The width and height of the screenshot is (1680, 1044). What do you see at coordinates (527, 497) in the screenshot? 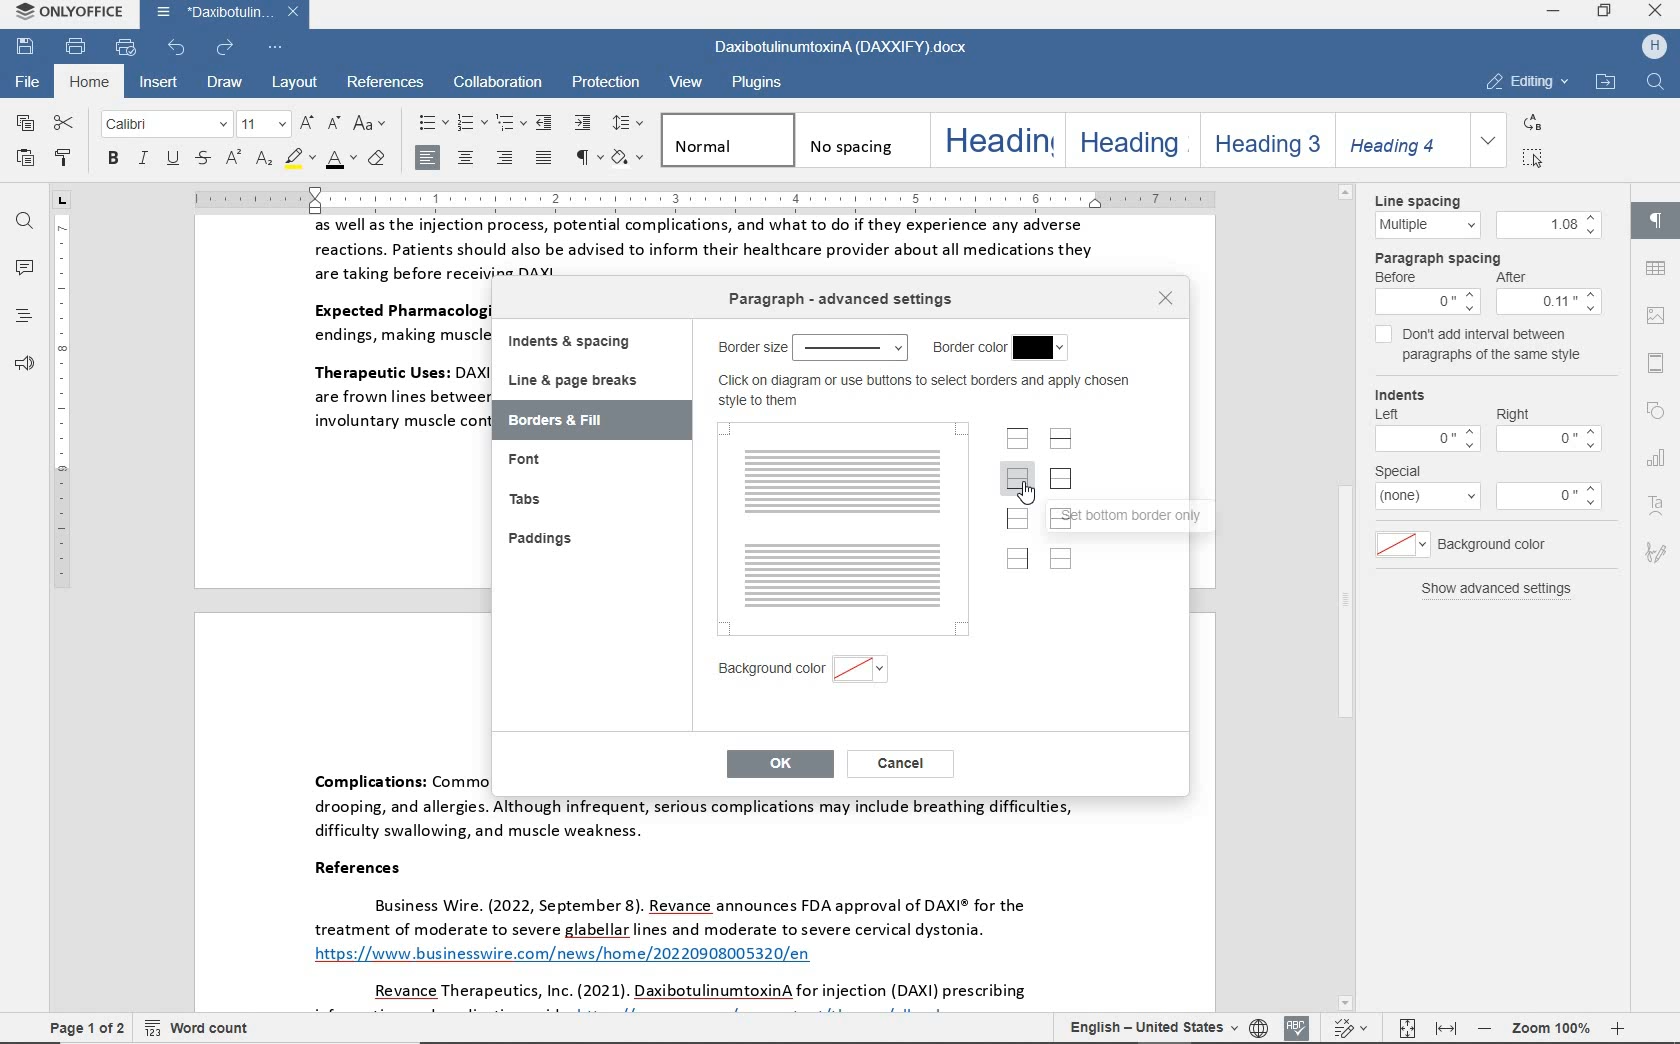
I see `tabs` at bounding box center [527, 497].